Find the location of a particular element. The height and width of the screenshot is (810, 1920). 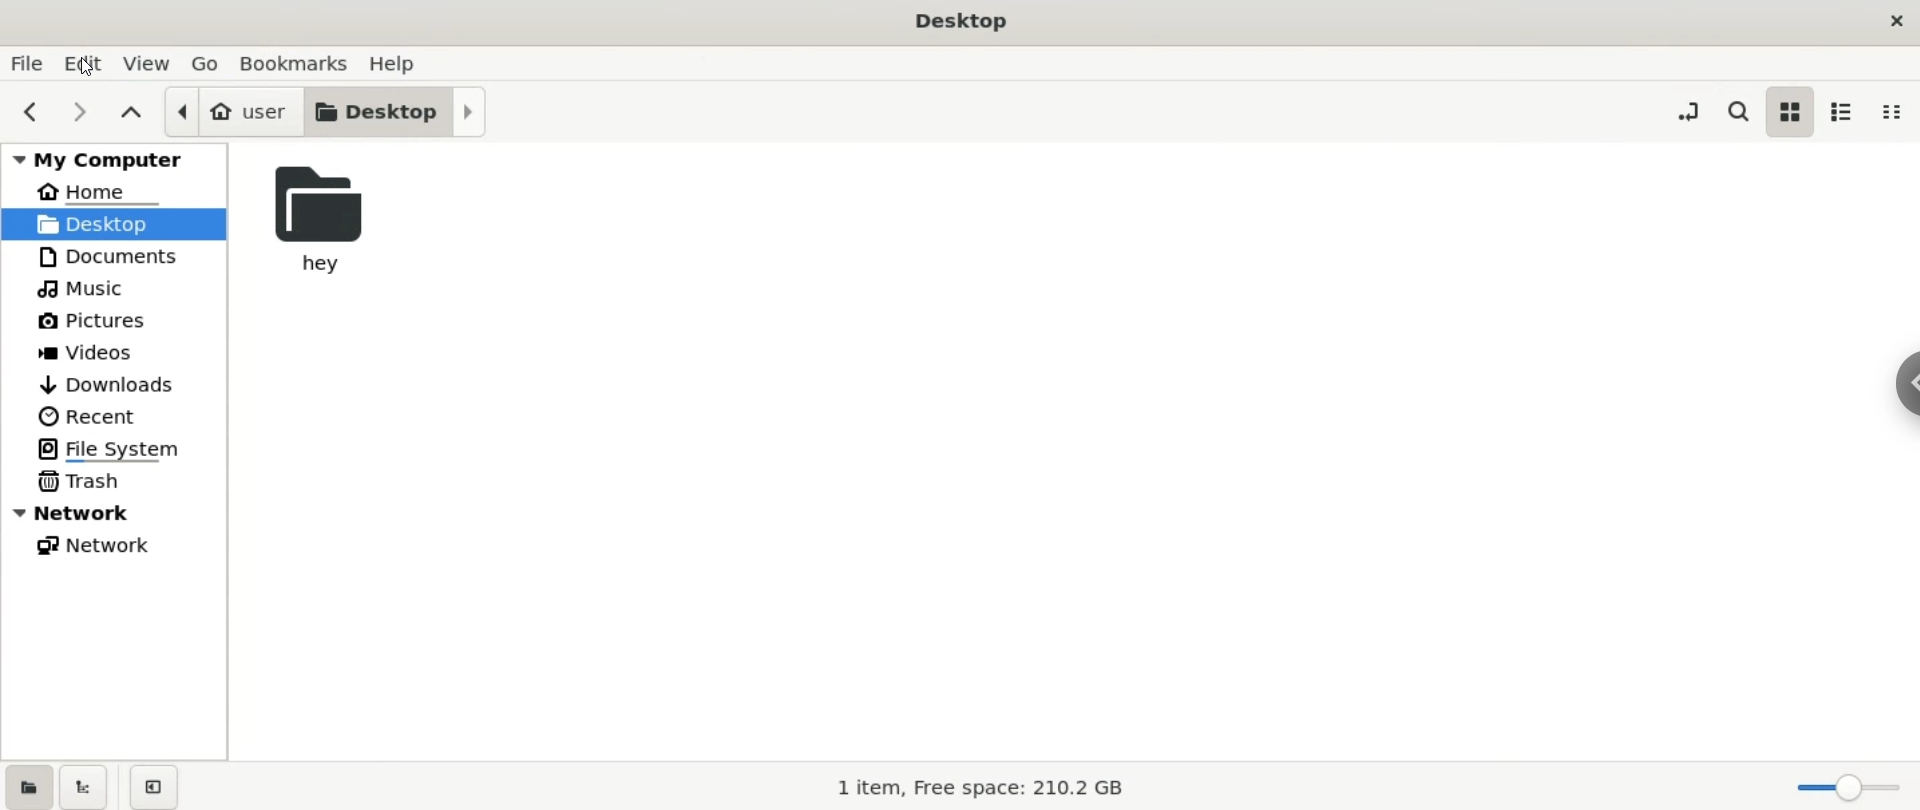

network is located at coordinates (103, 546).